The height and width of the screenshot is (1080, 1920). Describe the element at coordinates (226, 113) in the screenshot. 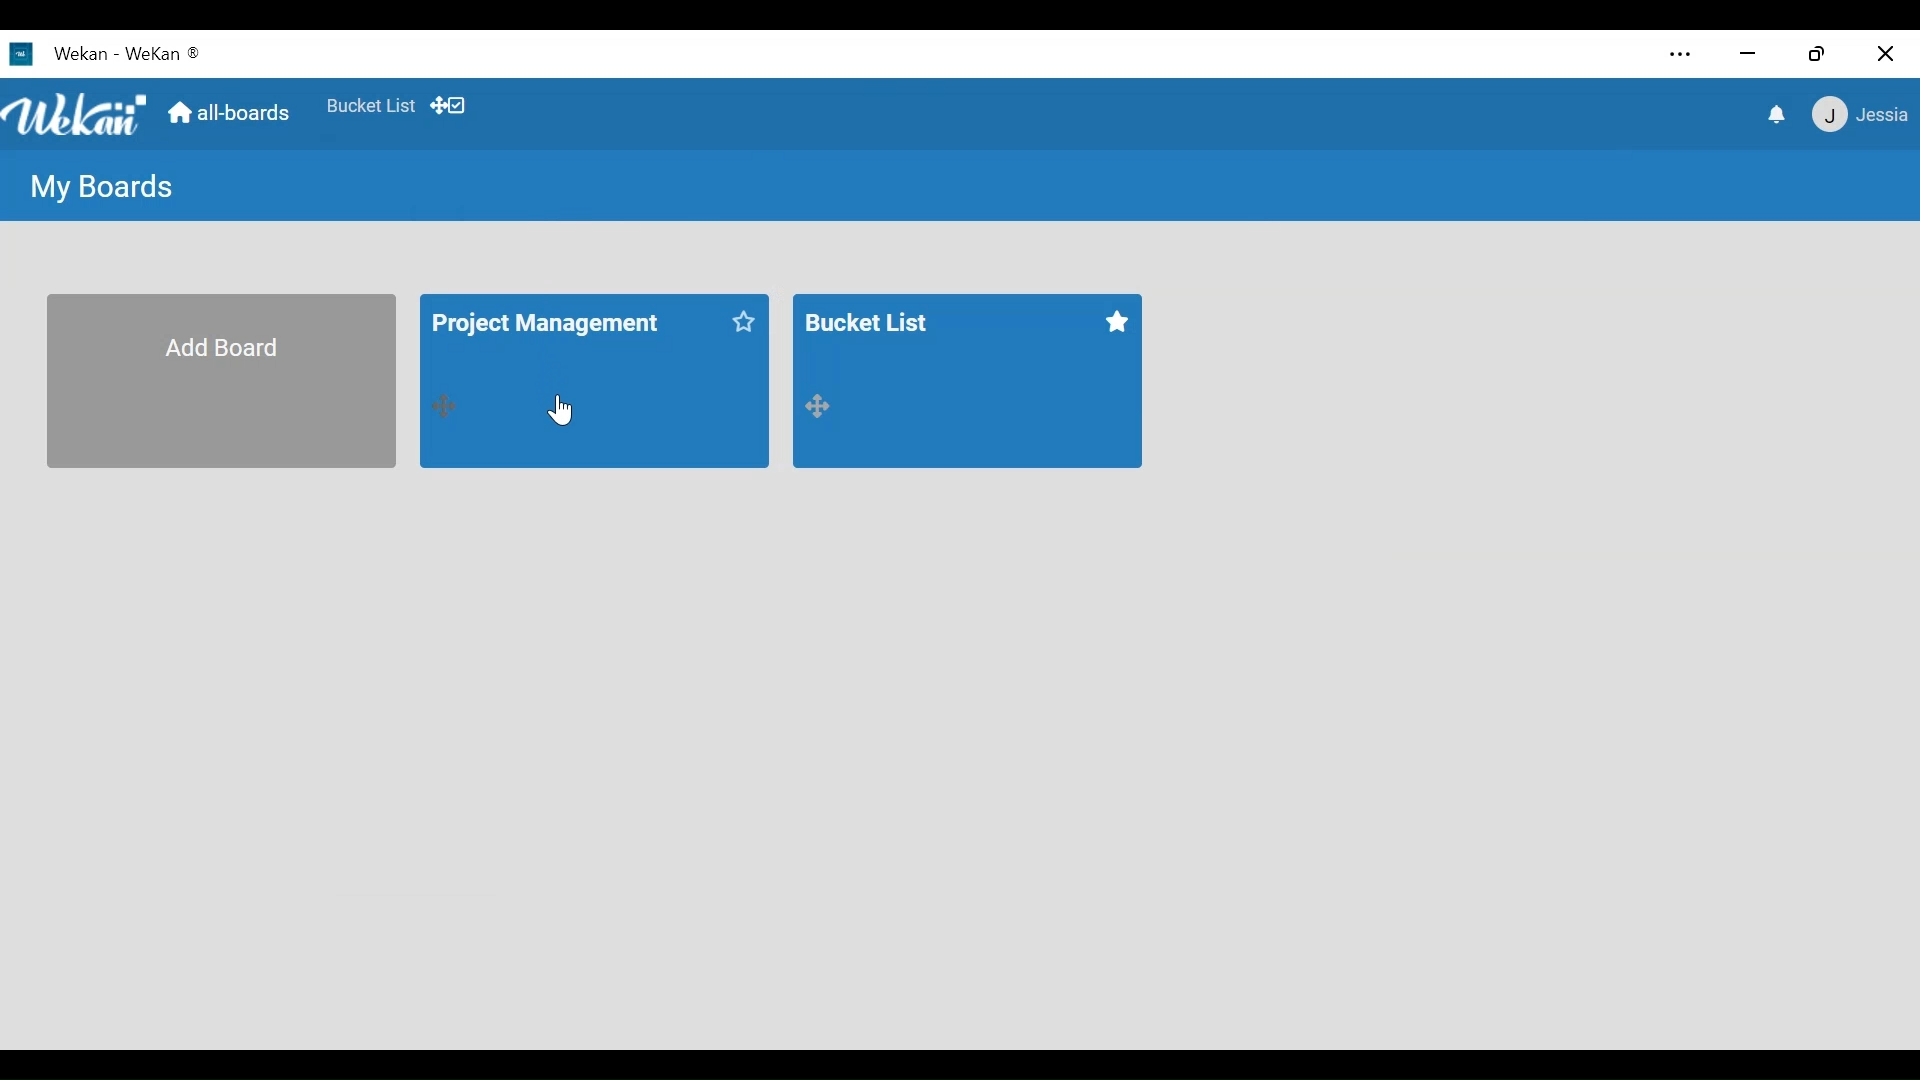

I see `Go to Home View (all-boards)` at that location.